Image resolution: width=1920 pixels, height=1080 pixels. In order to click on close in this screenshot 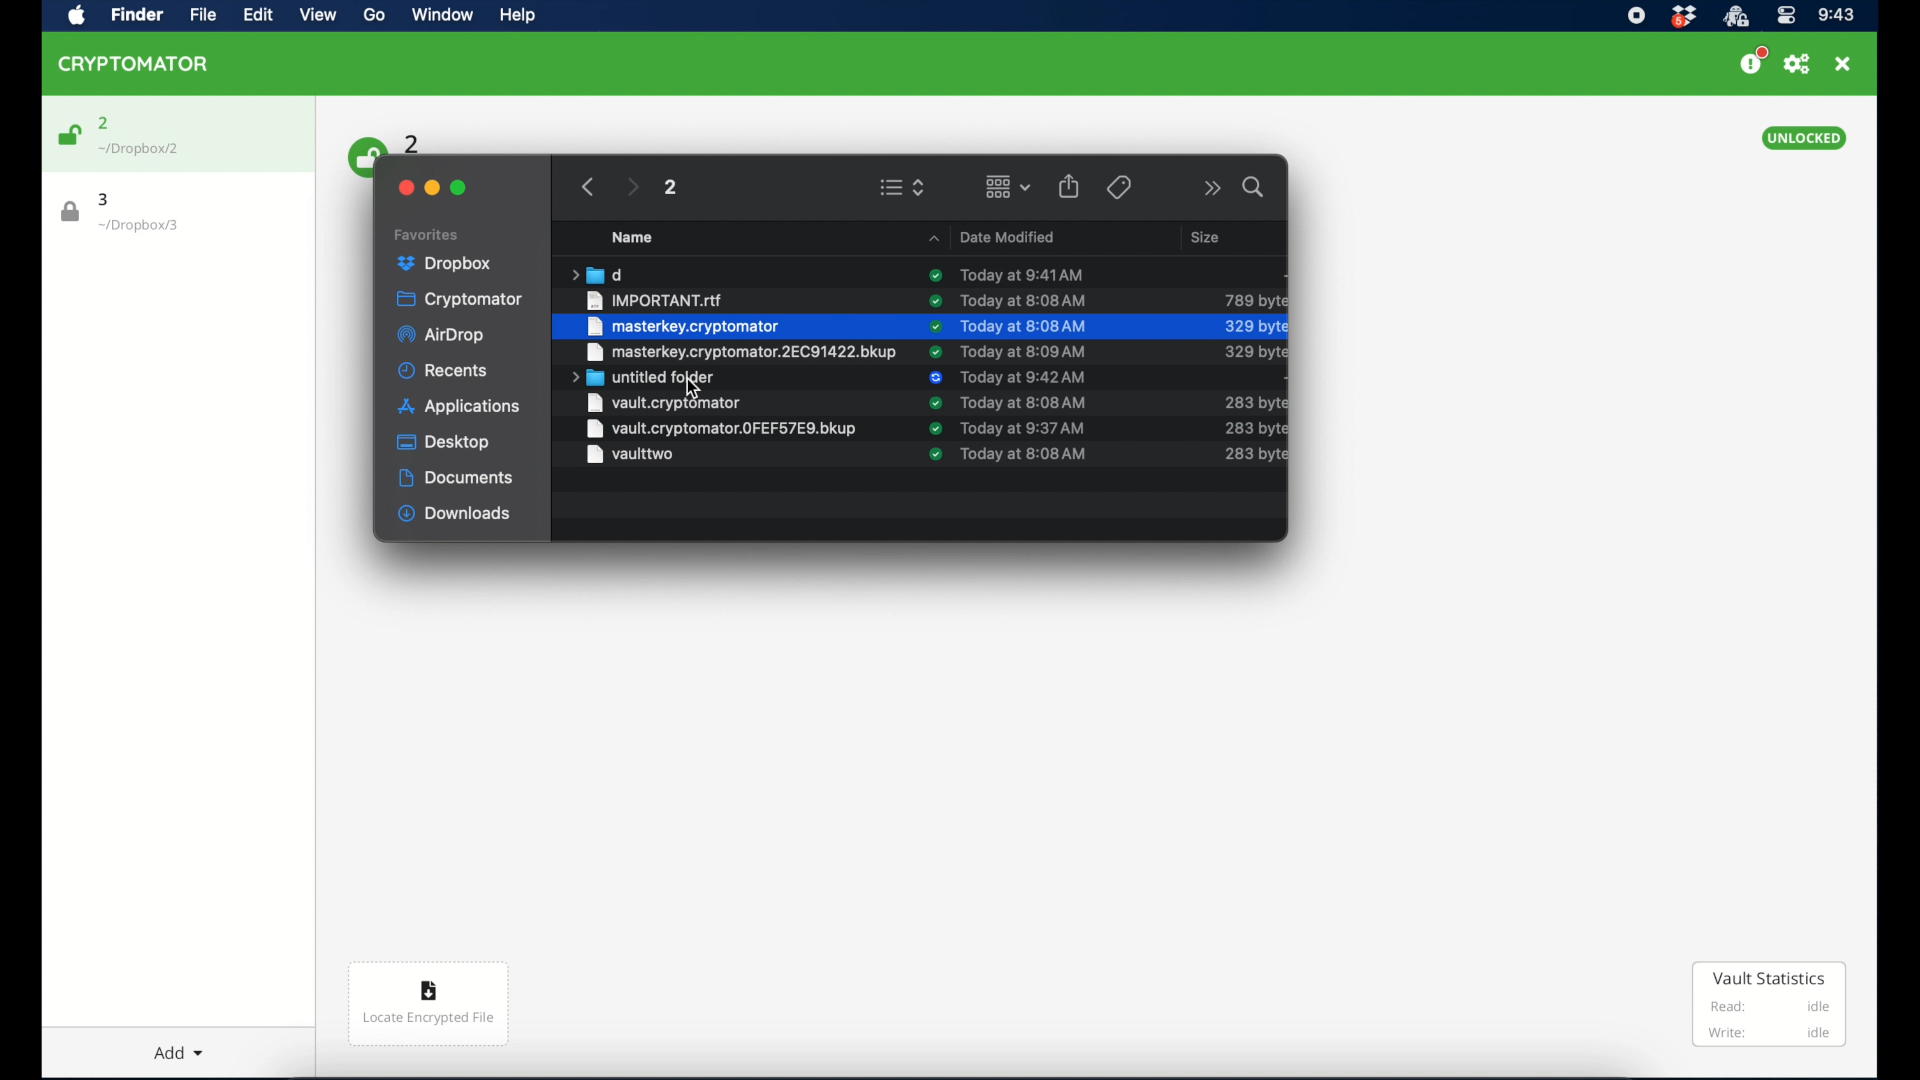, I will do `click(404, 188)`.